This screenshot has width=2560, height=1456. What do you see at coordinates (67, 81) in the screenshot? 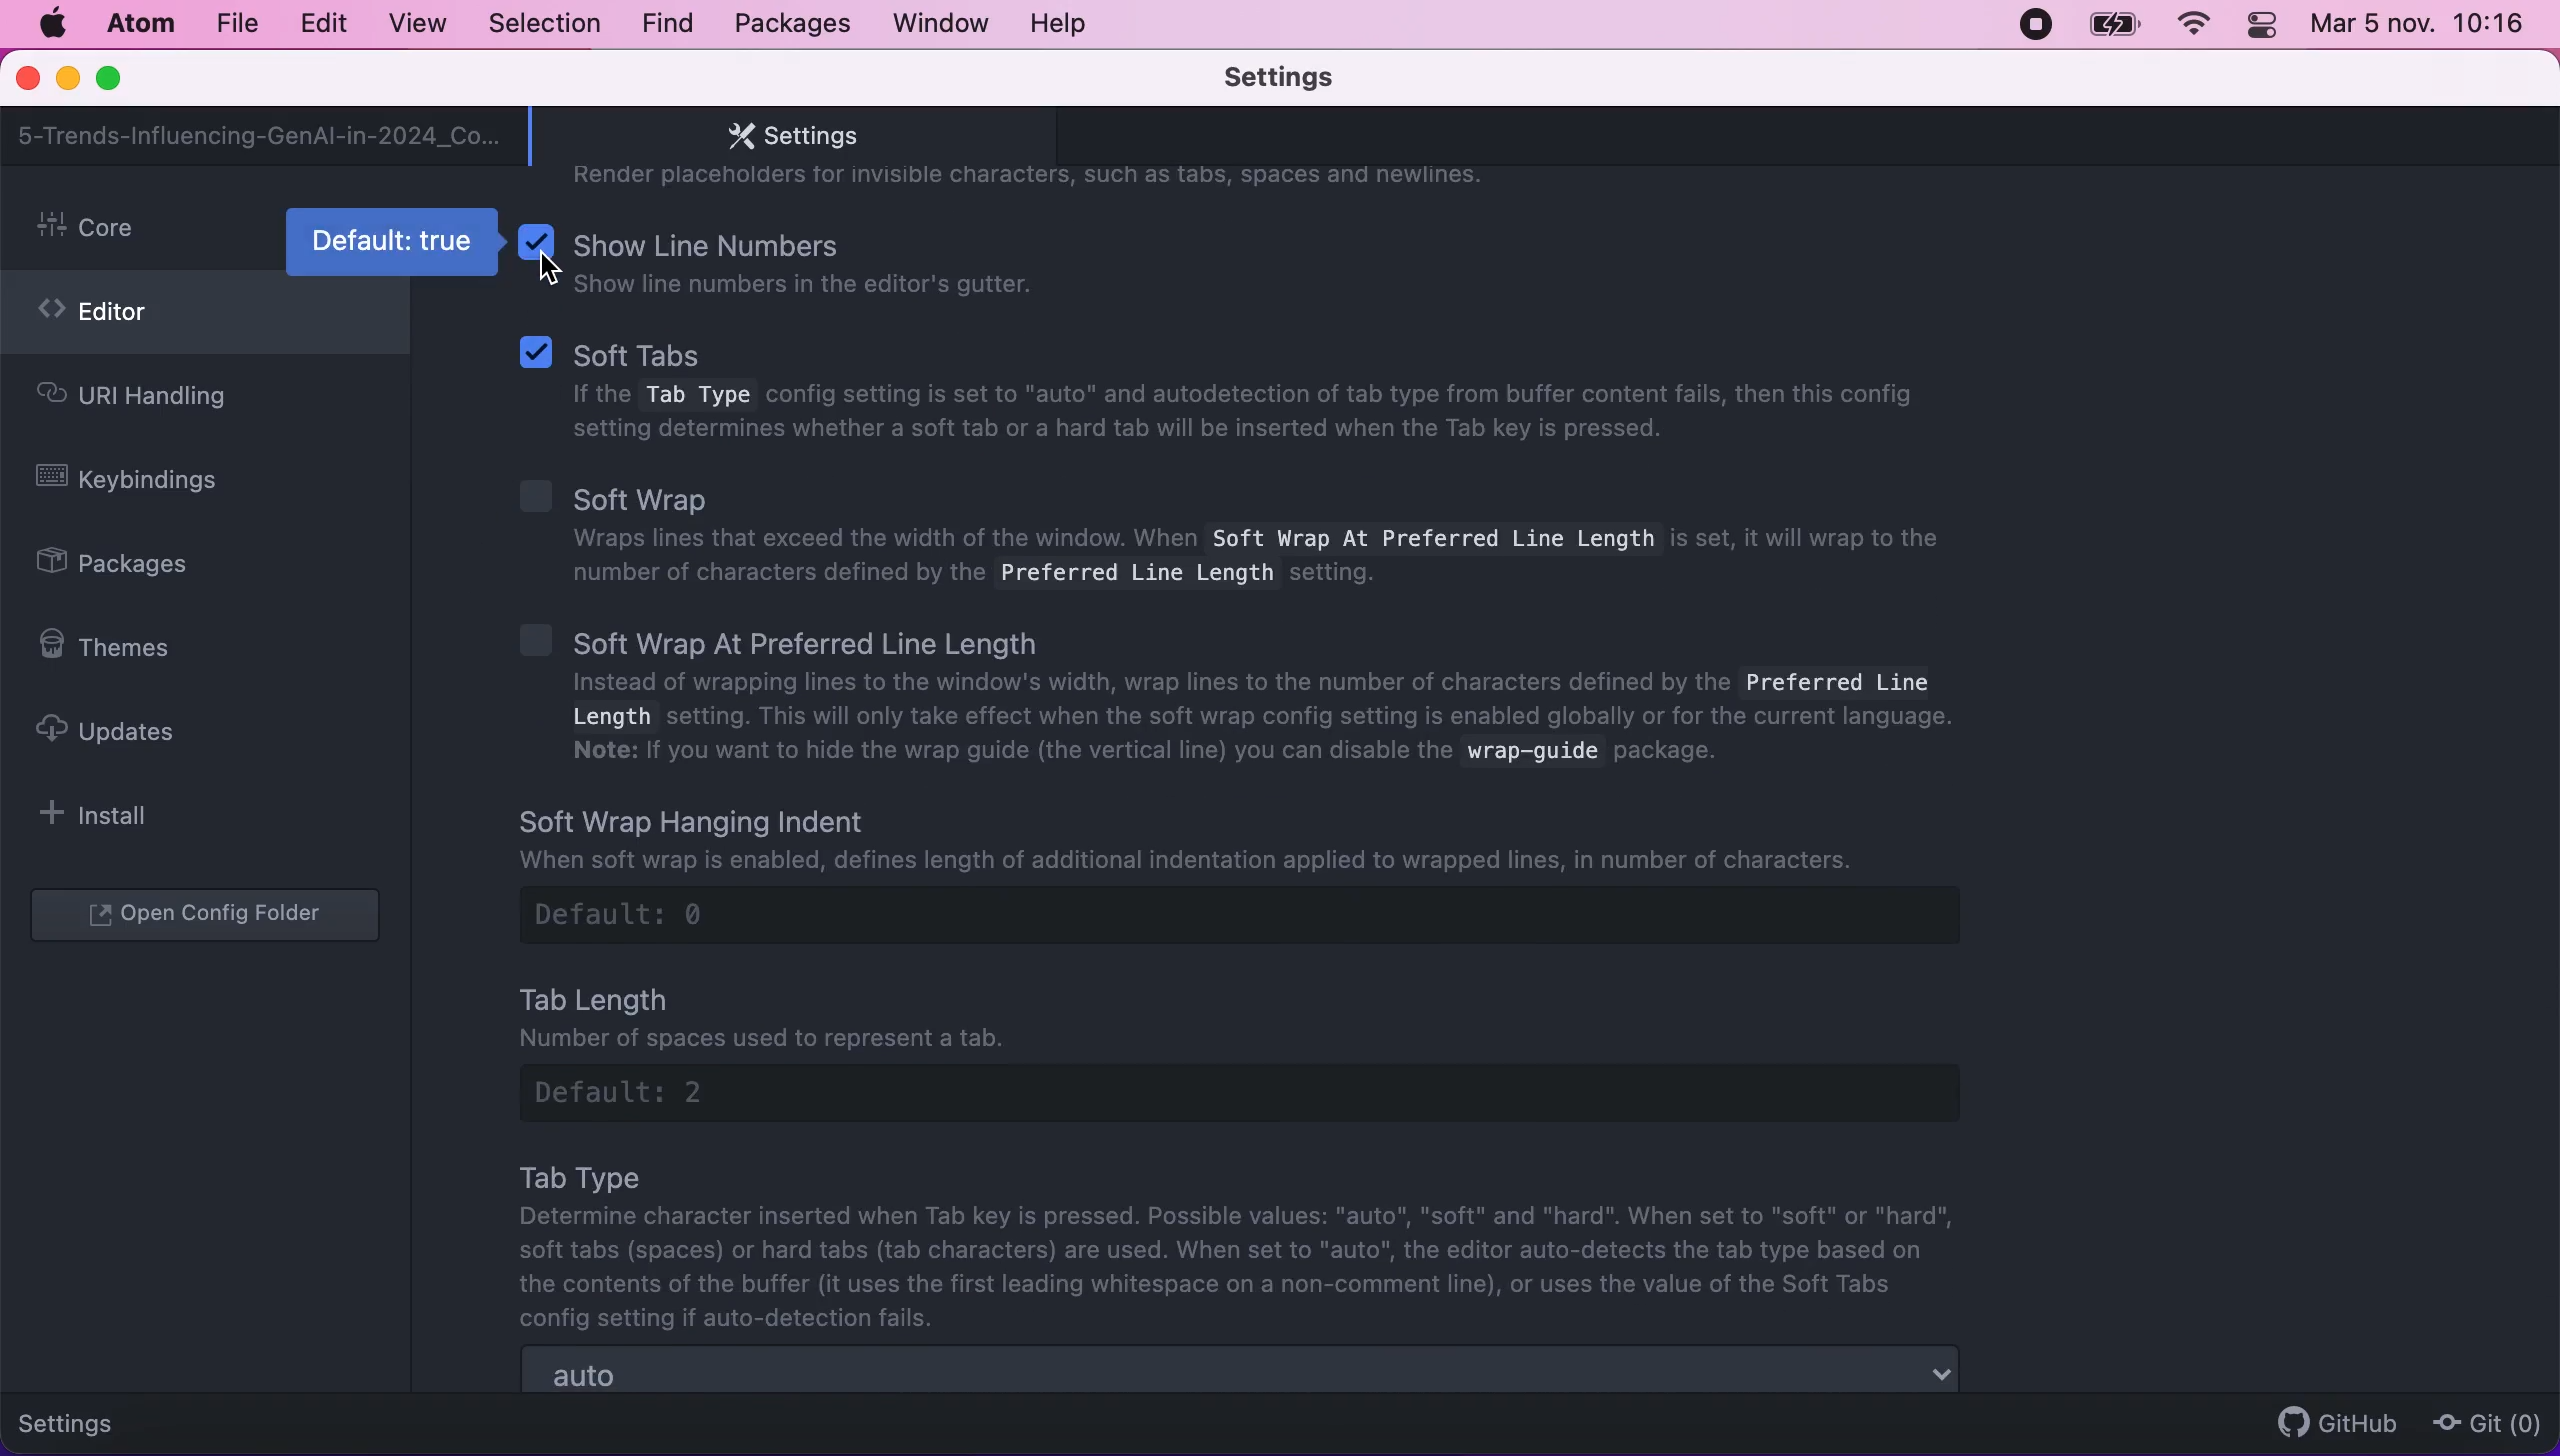
I see `minimize` at bounding box center [67, 81].